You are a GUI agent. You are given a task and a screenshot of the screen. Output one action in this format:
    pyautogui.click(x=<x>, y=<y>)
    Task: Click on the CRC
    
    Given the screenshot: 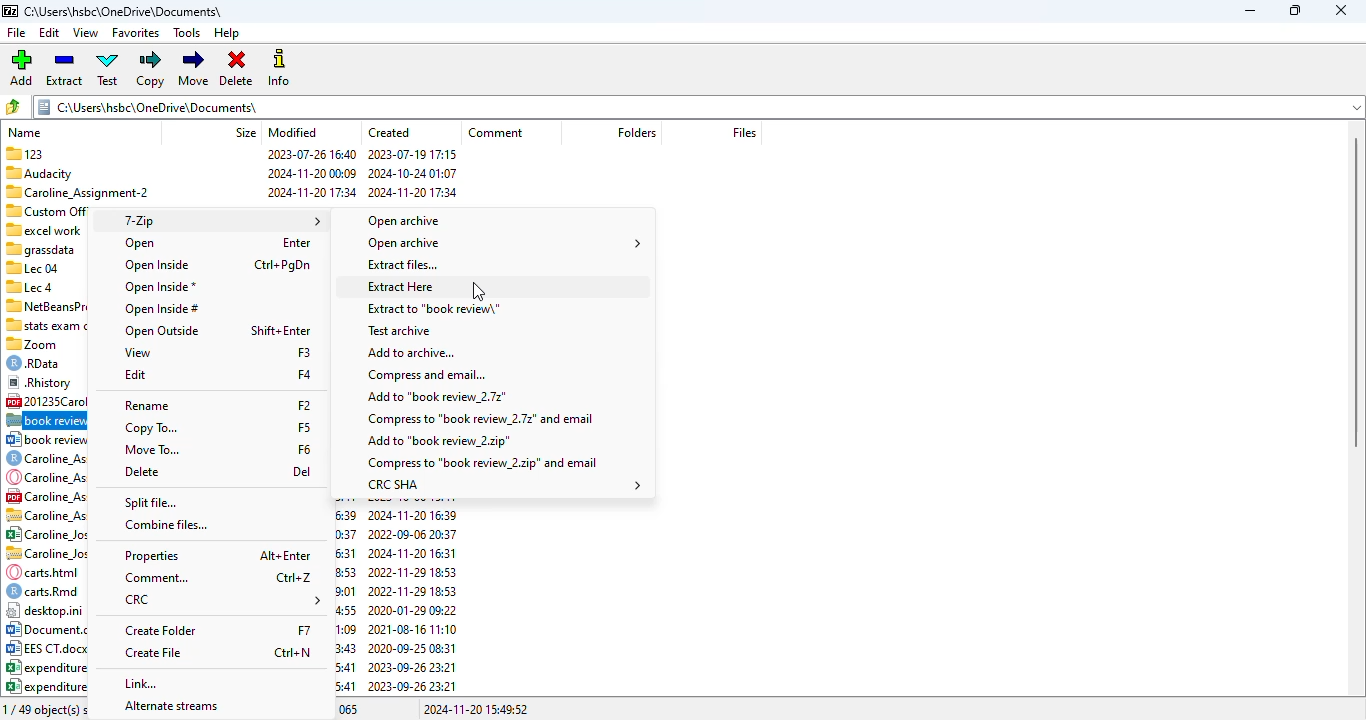 What is the action you would take?
    pyautogui.click(x=221, y=601)
    